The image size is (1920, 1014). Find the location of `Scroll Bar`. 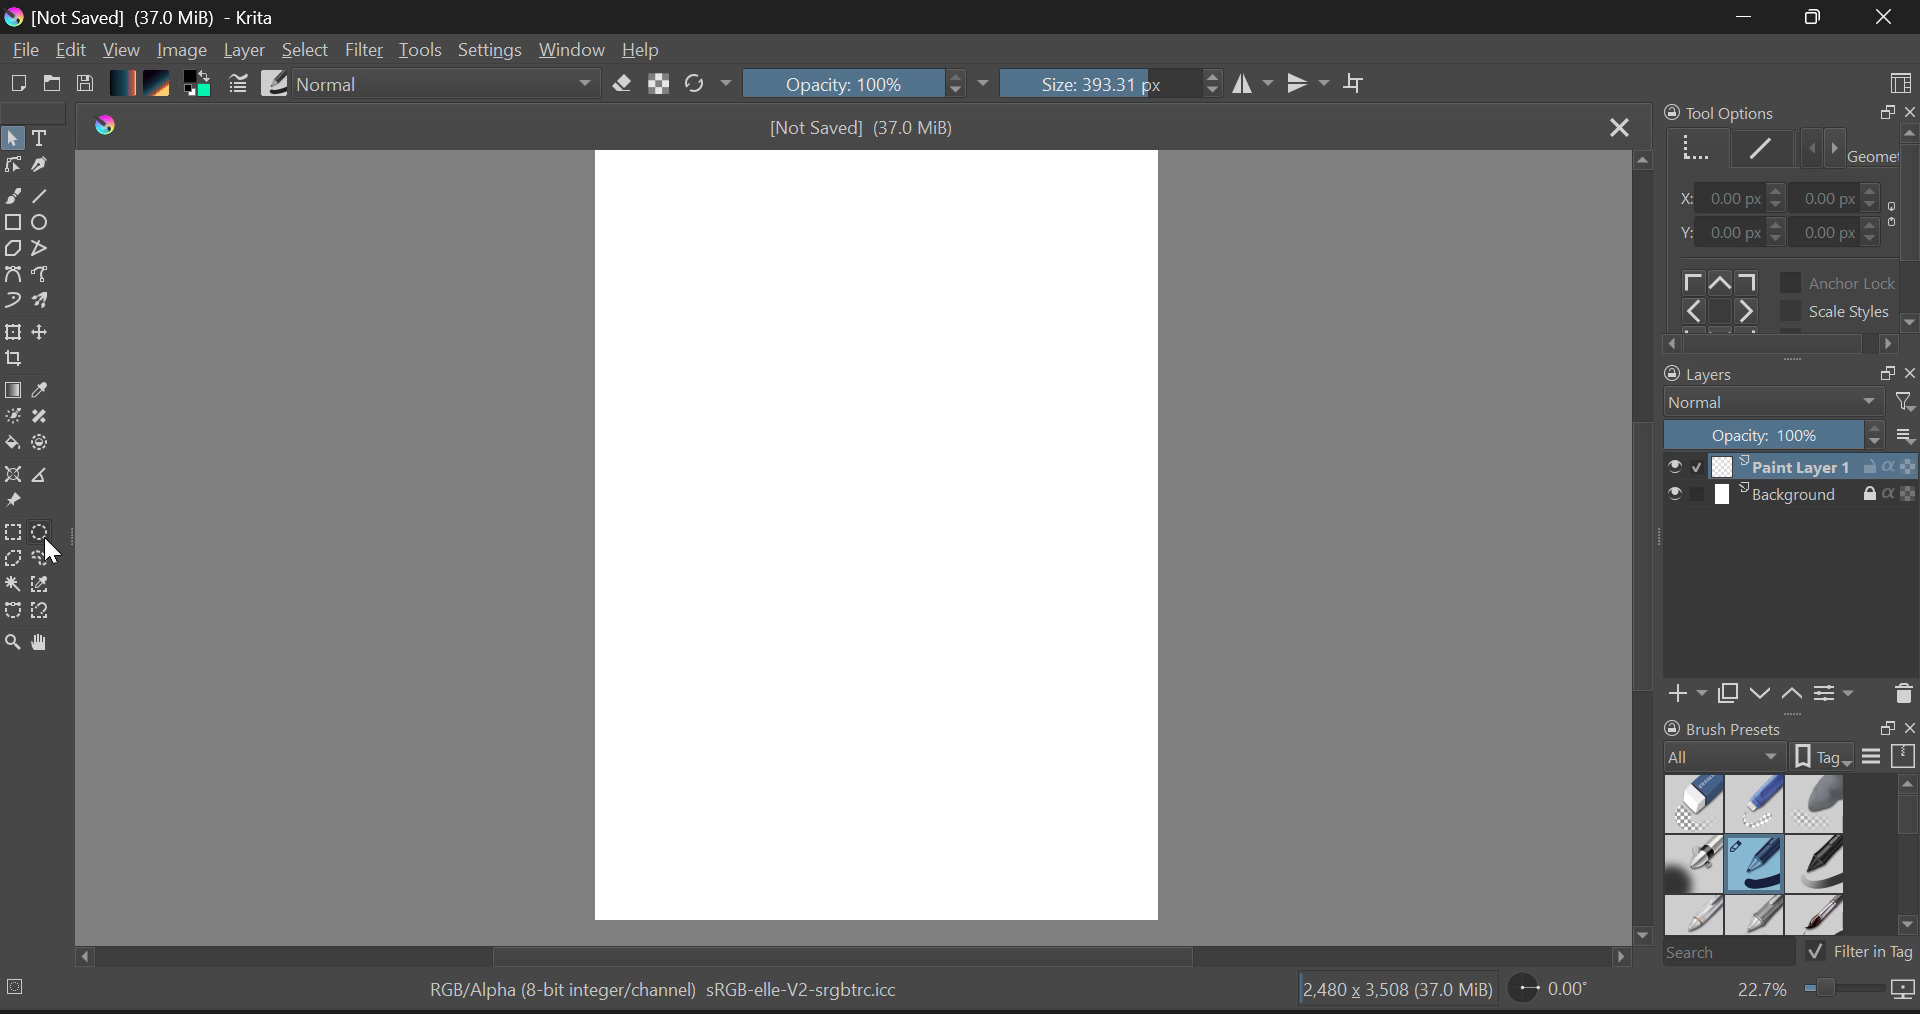

Scroll Bar is located at coordinates (862, 955).